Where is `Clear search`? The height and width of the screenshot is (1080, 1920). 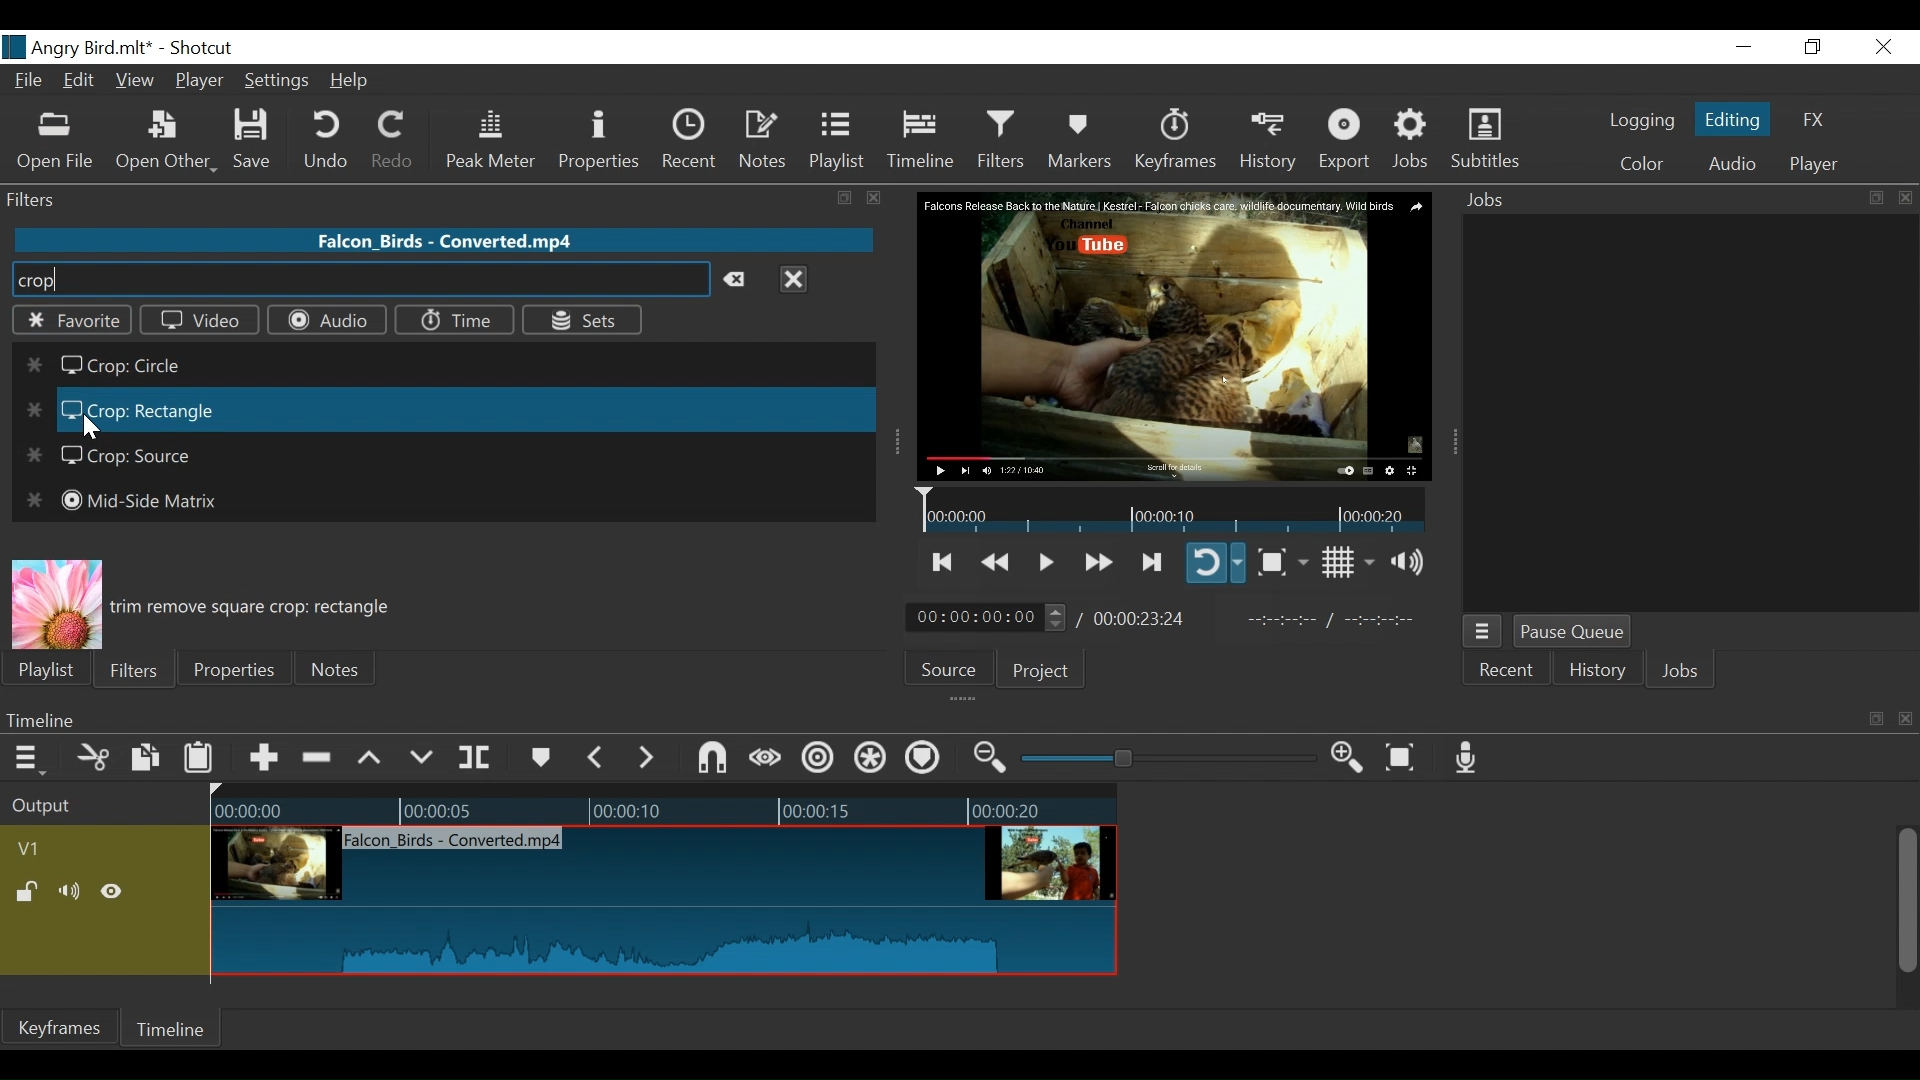 Clear search is located at coordinates (740, 280).